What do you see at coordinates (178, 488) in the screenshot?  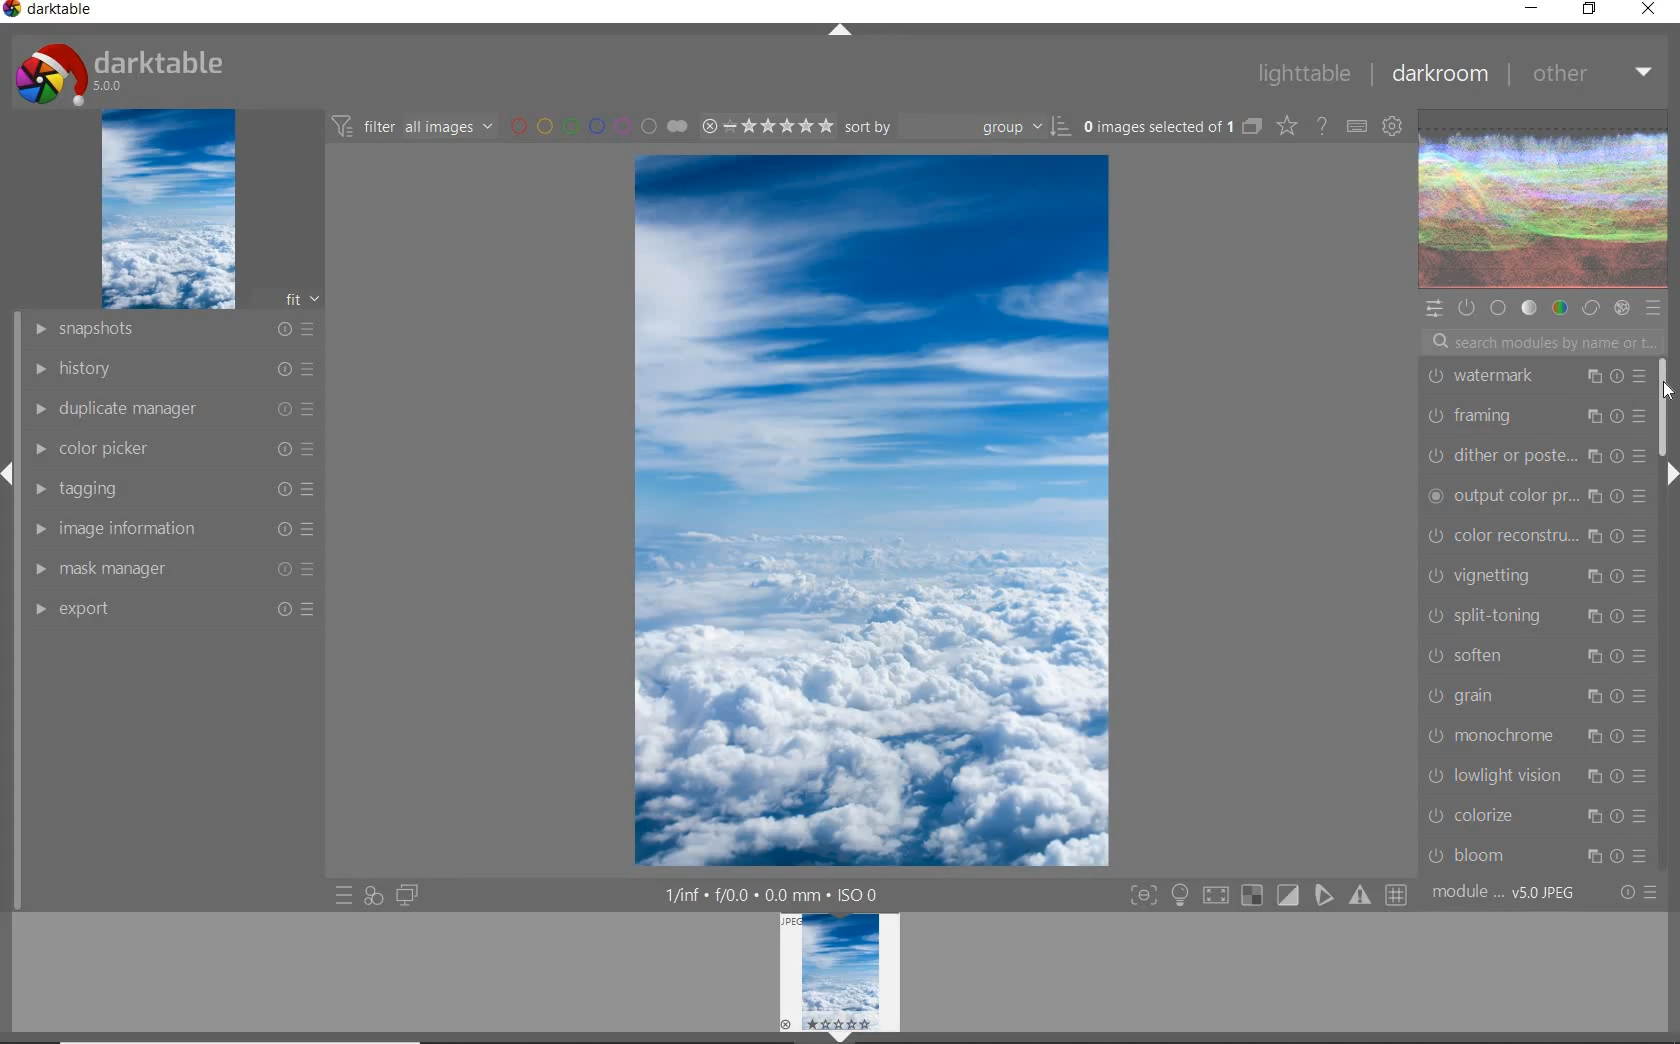 I see `TAGGING` at bounding box center [178, 488].